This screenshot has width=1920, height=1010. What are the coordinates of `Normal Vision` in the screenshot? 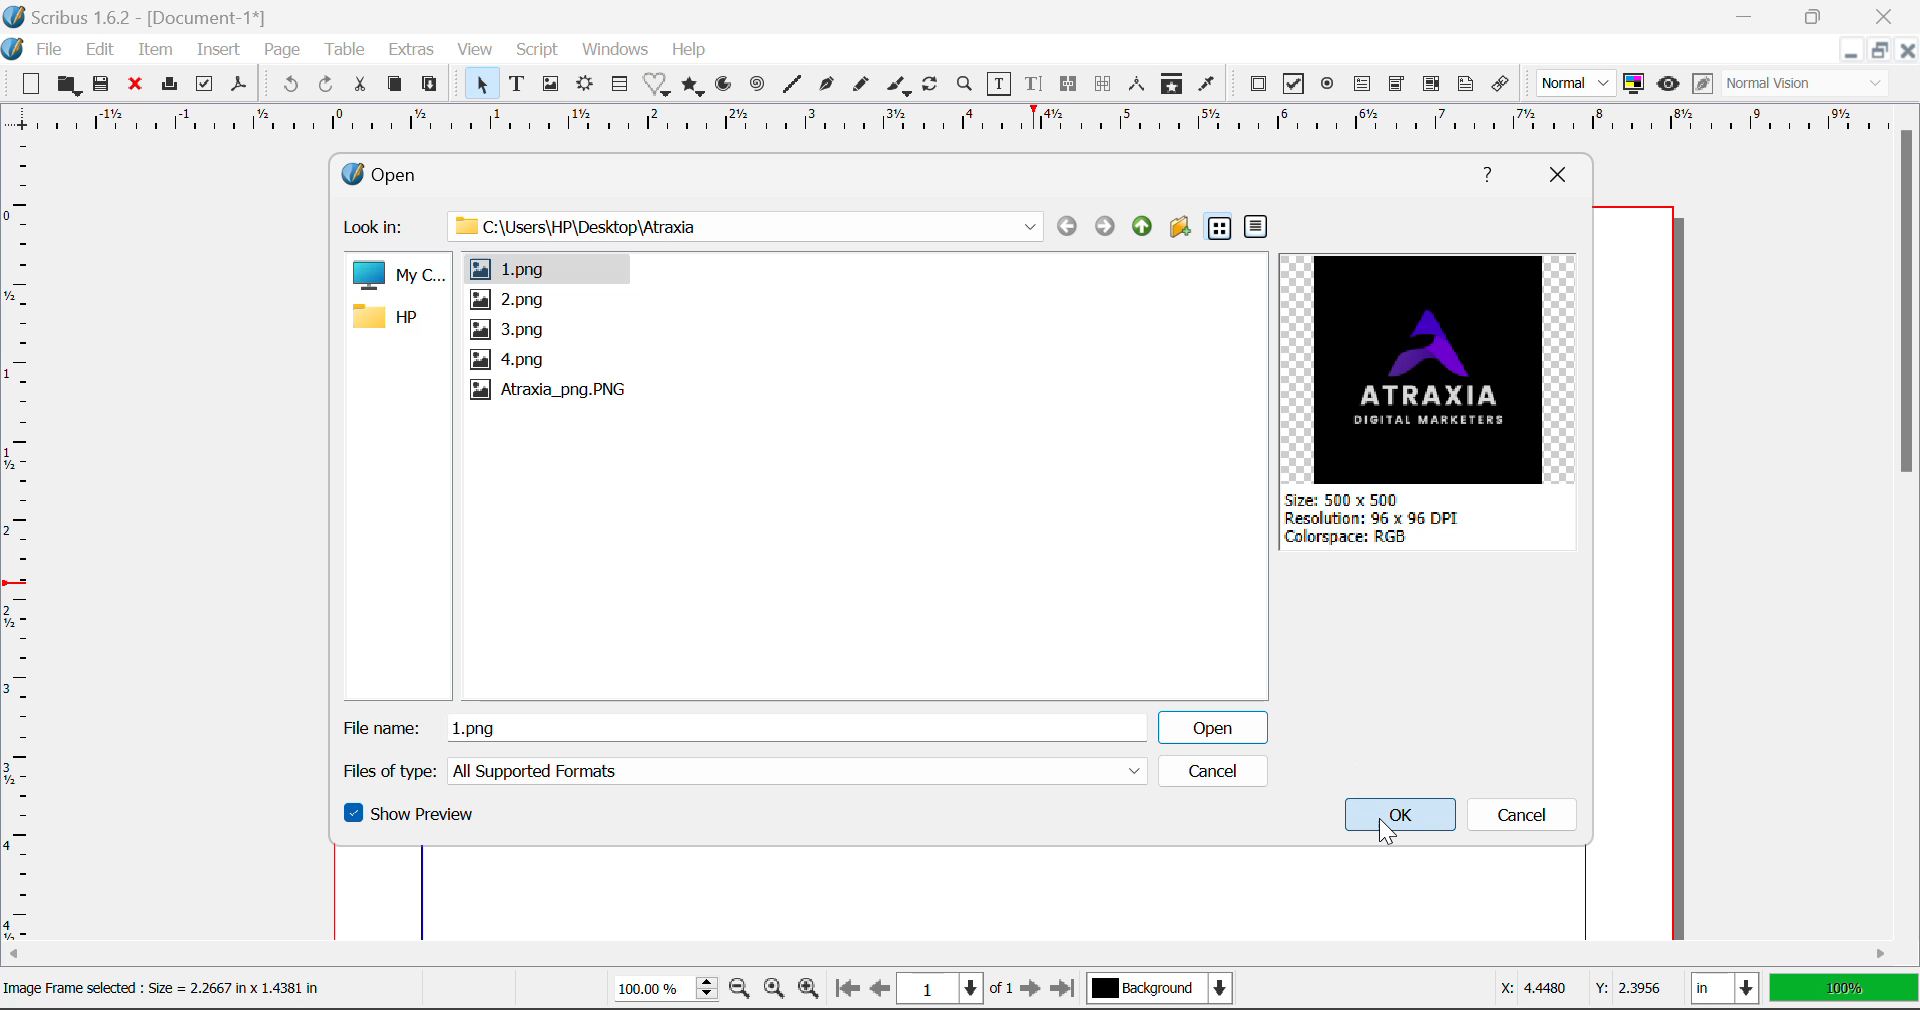 It's located at (1808, 85).